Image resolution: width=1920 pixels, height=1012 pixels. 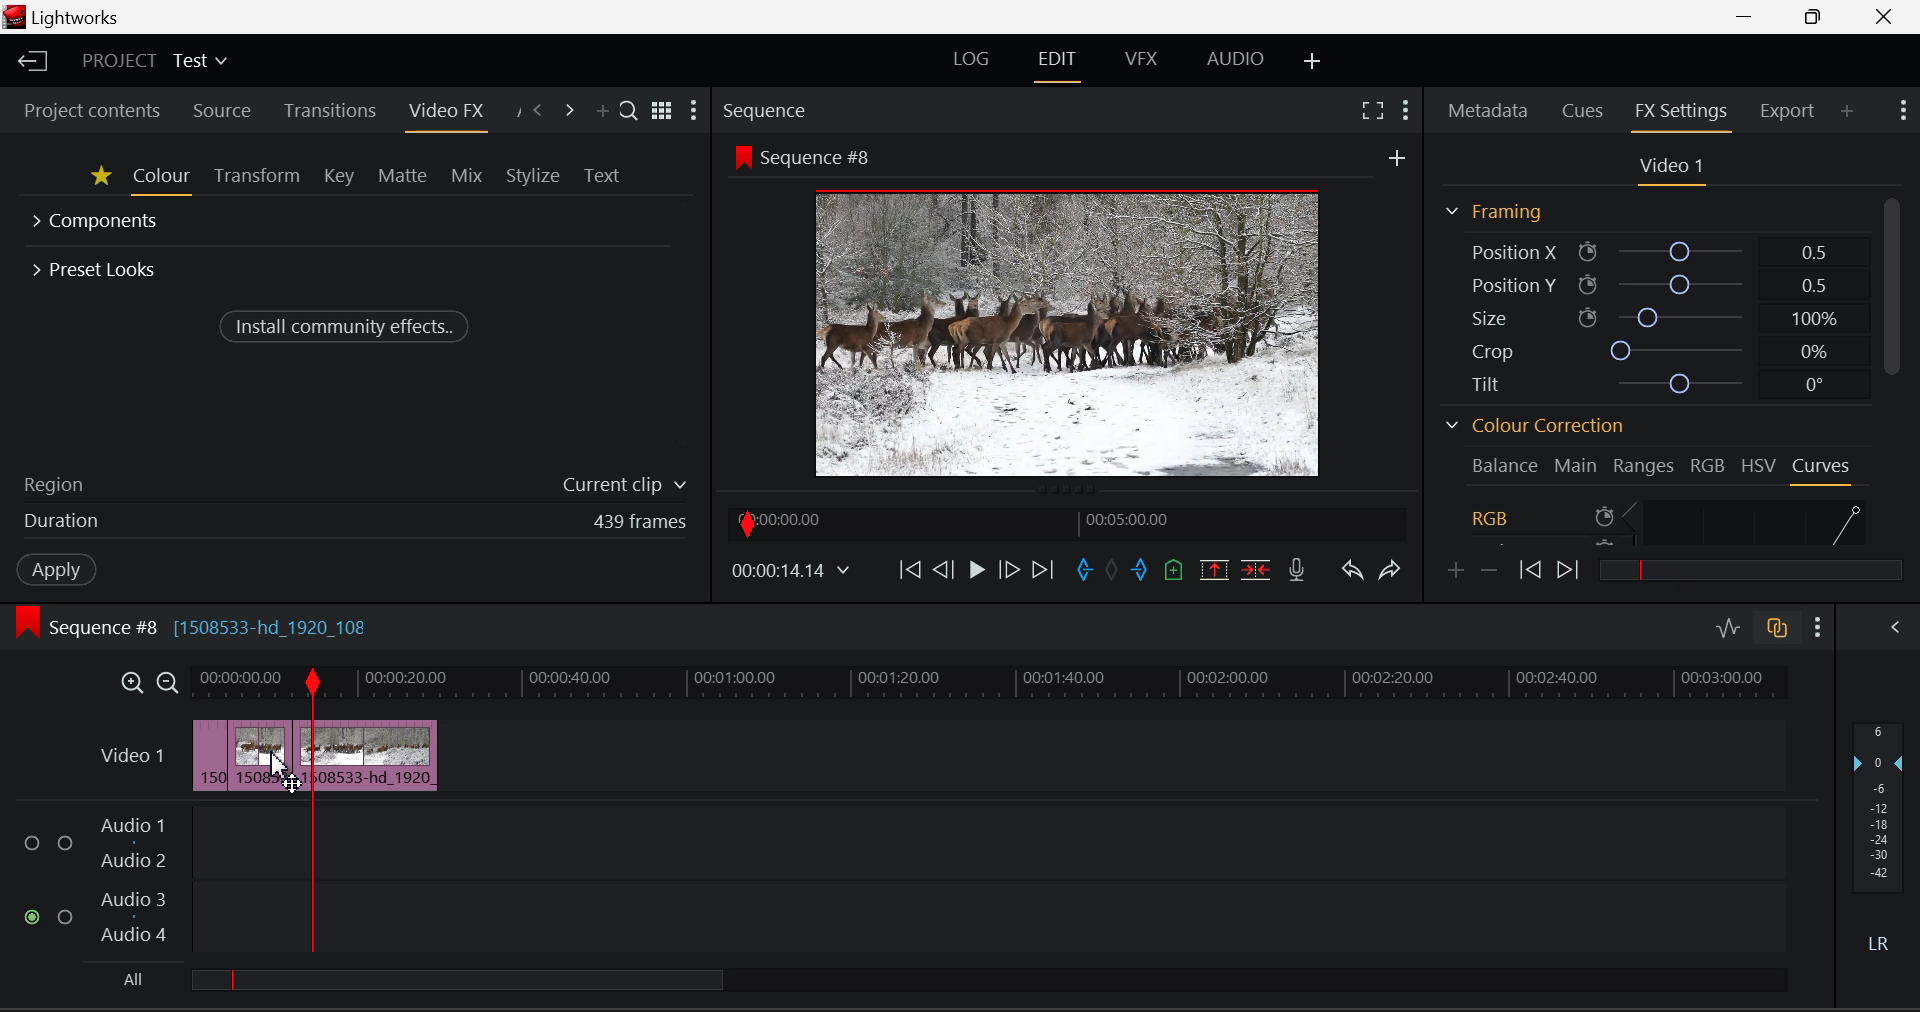 What do you see at coordinates (1352, 573) in the screenshot?
I see `Undo` at bounding box center [1352, 573].